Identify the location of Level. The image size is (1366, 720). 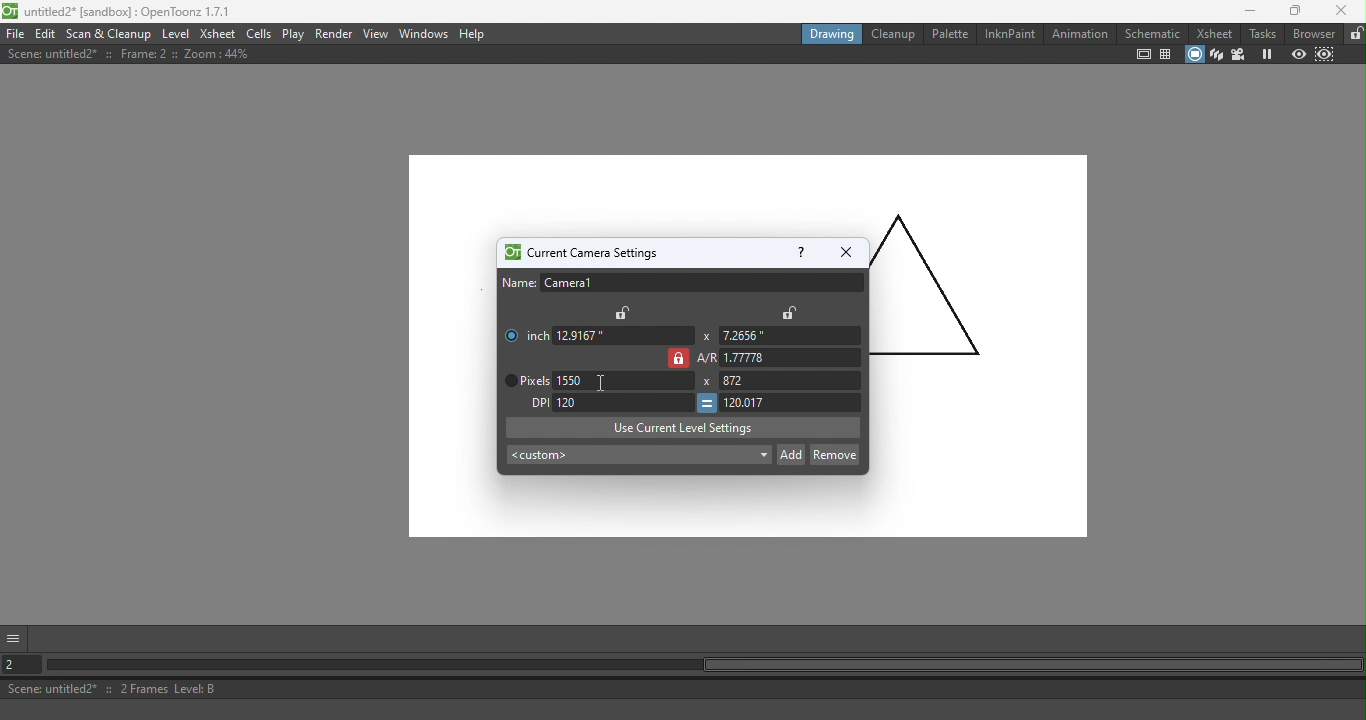
(177, 32).